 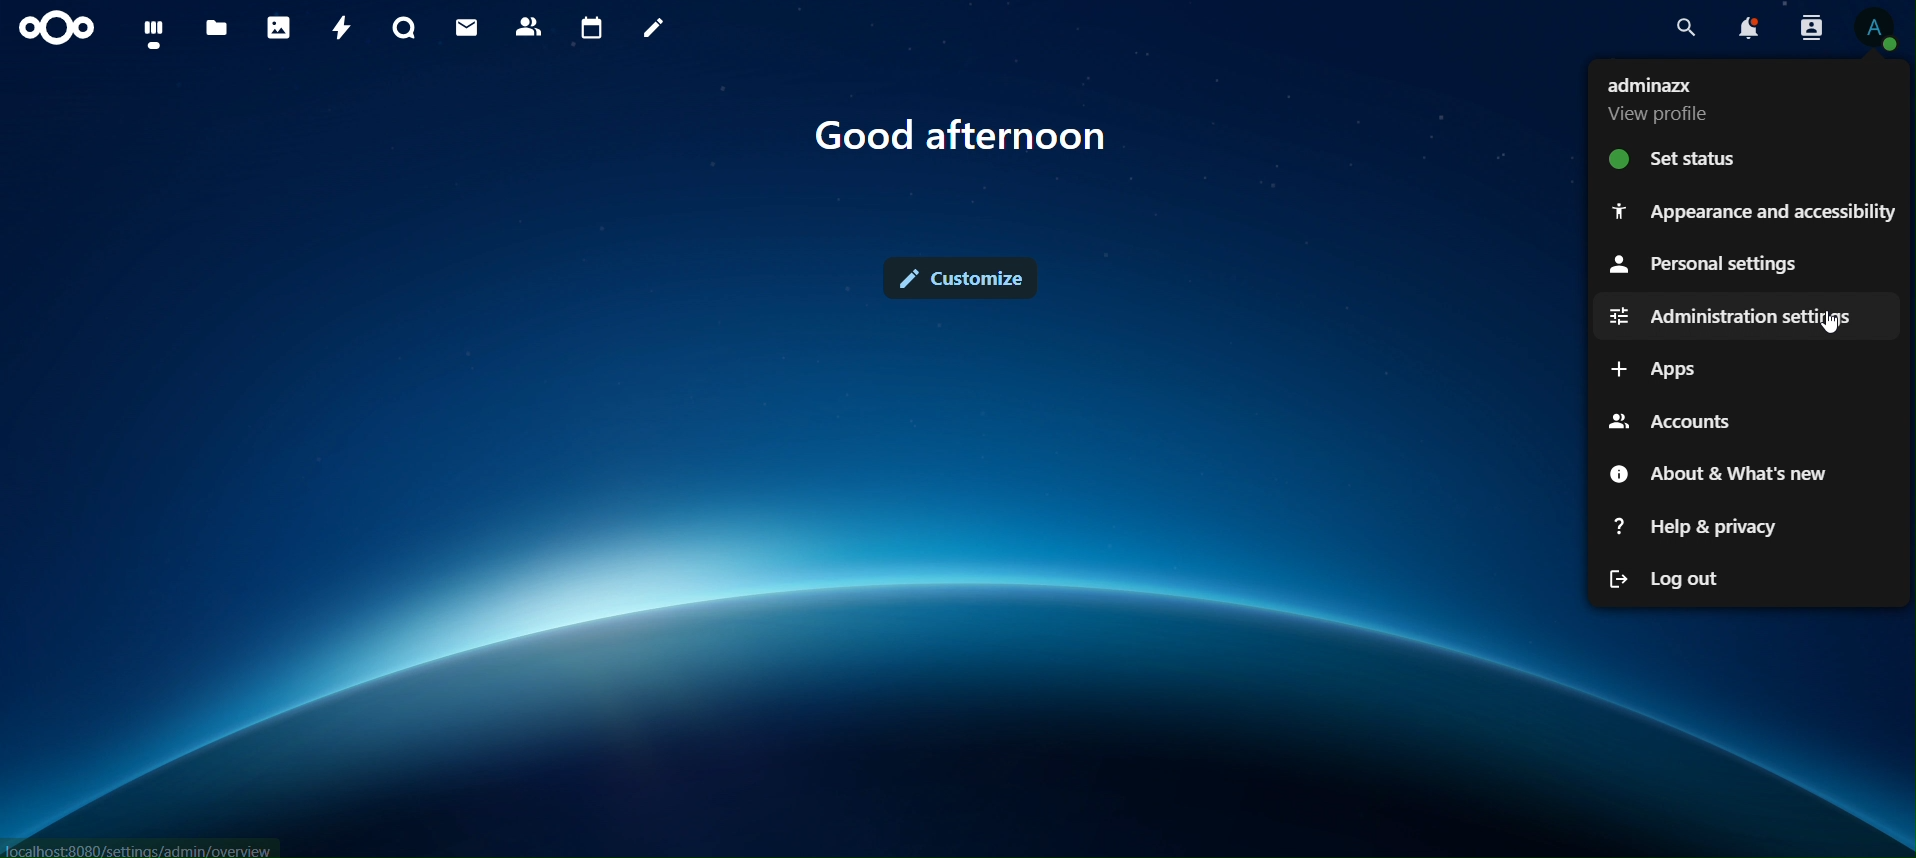 What do you see at coordinates (1671, 98) in the screenshot?
I see `adminazx View profile` at bounding box center [1671, 98].